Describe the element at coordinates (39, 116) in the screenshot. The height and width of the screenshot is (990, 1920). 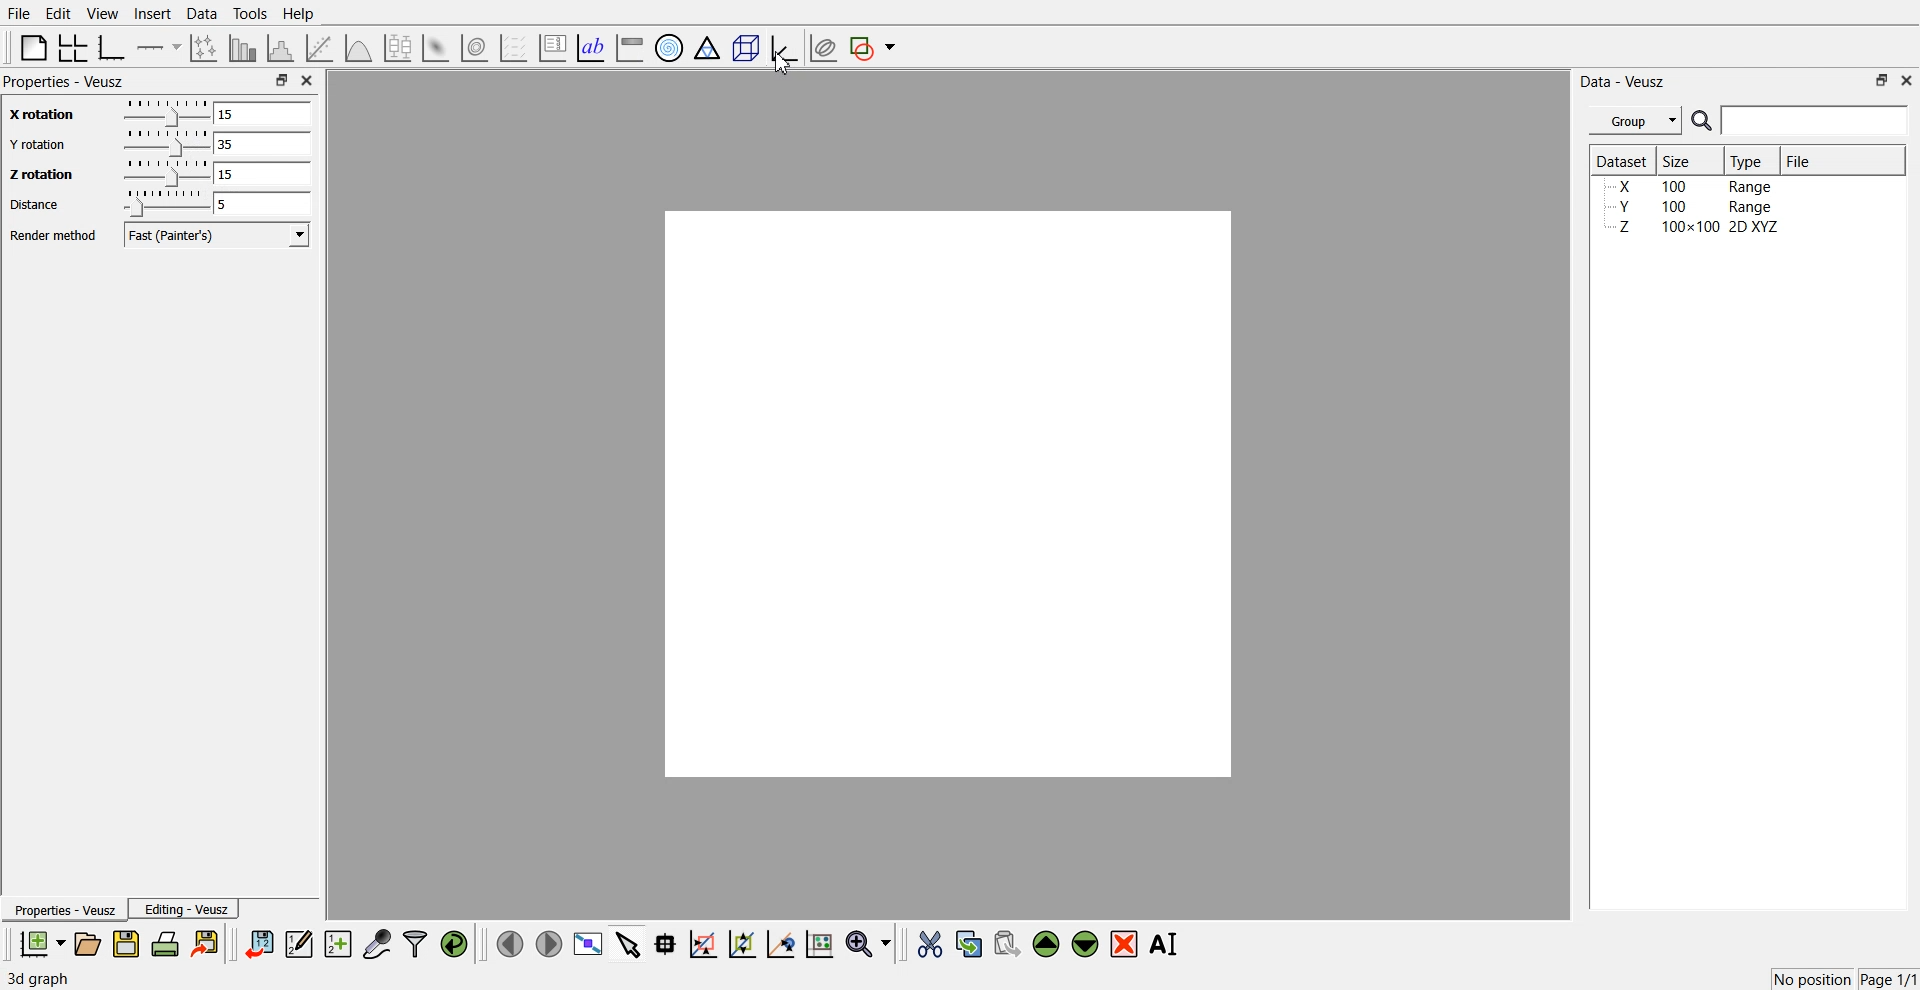
I see `X rotation` at that location.